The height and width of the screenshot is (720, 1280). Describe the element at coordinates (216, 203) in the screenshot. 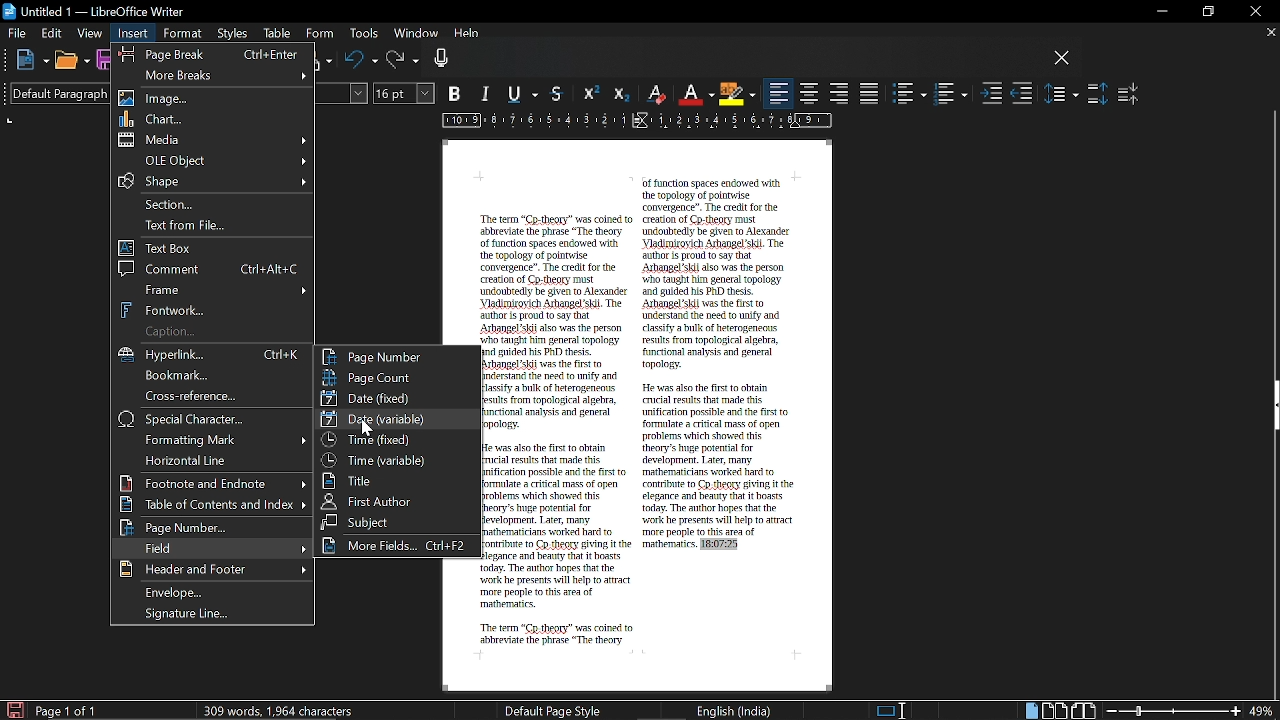

I see `Section` at that location.